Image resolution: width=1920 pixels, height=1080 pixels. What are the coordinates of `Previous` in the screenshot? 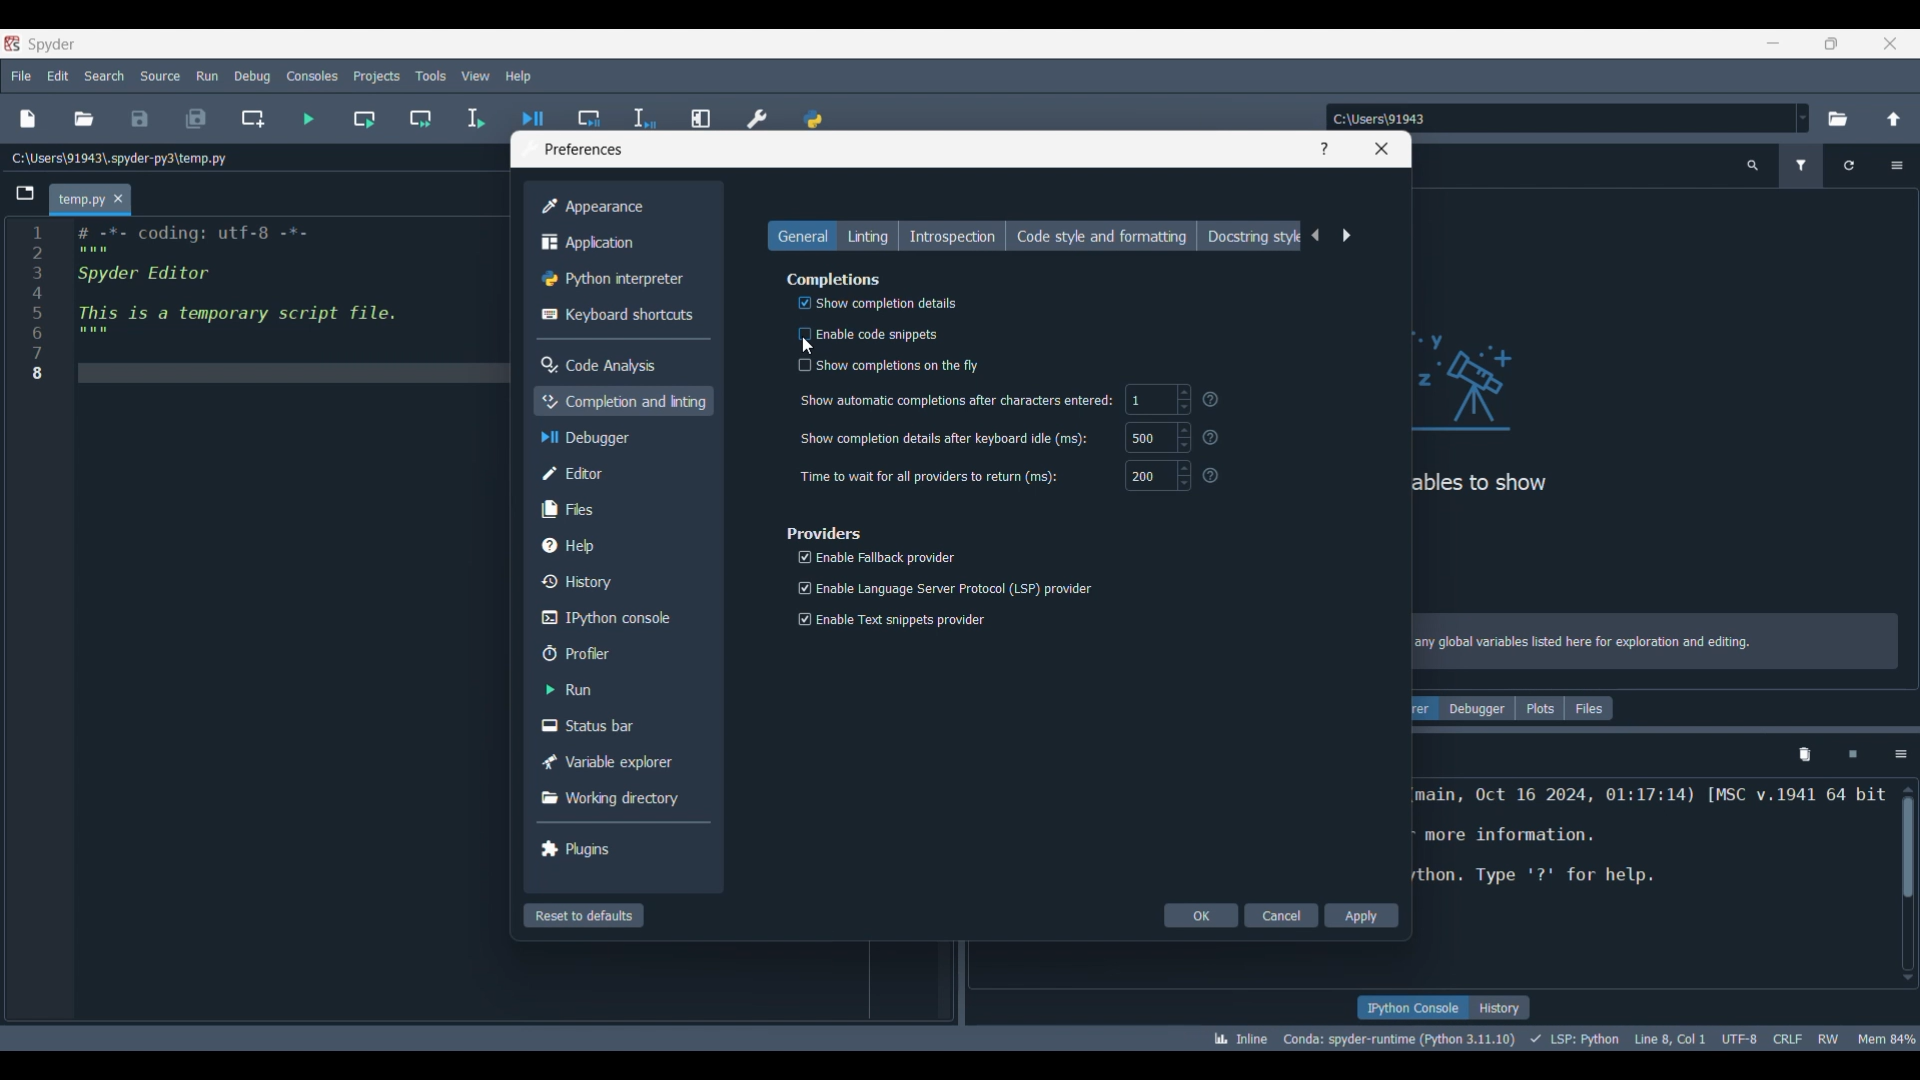 It's located at (1316, 235).